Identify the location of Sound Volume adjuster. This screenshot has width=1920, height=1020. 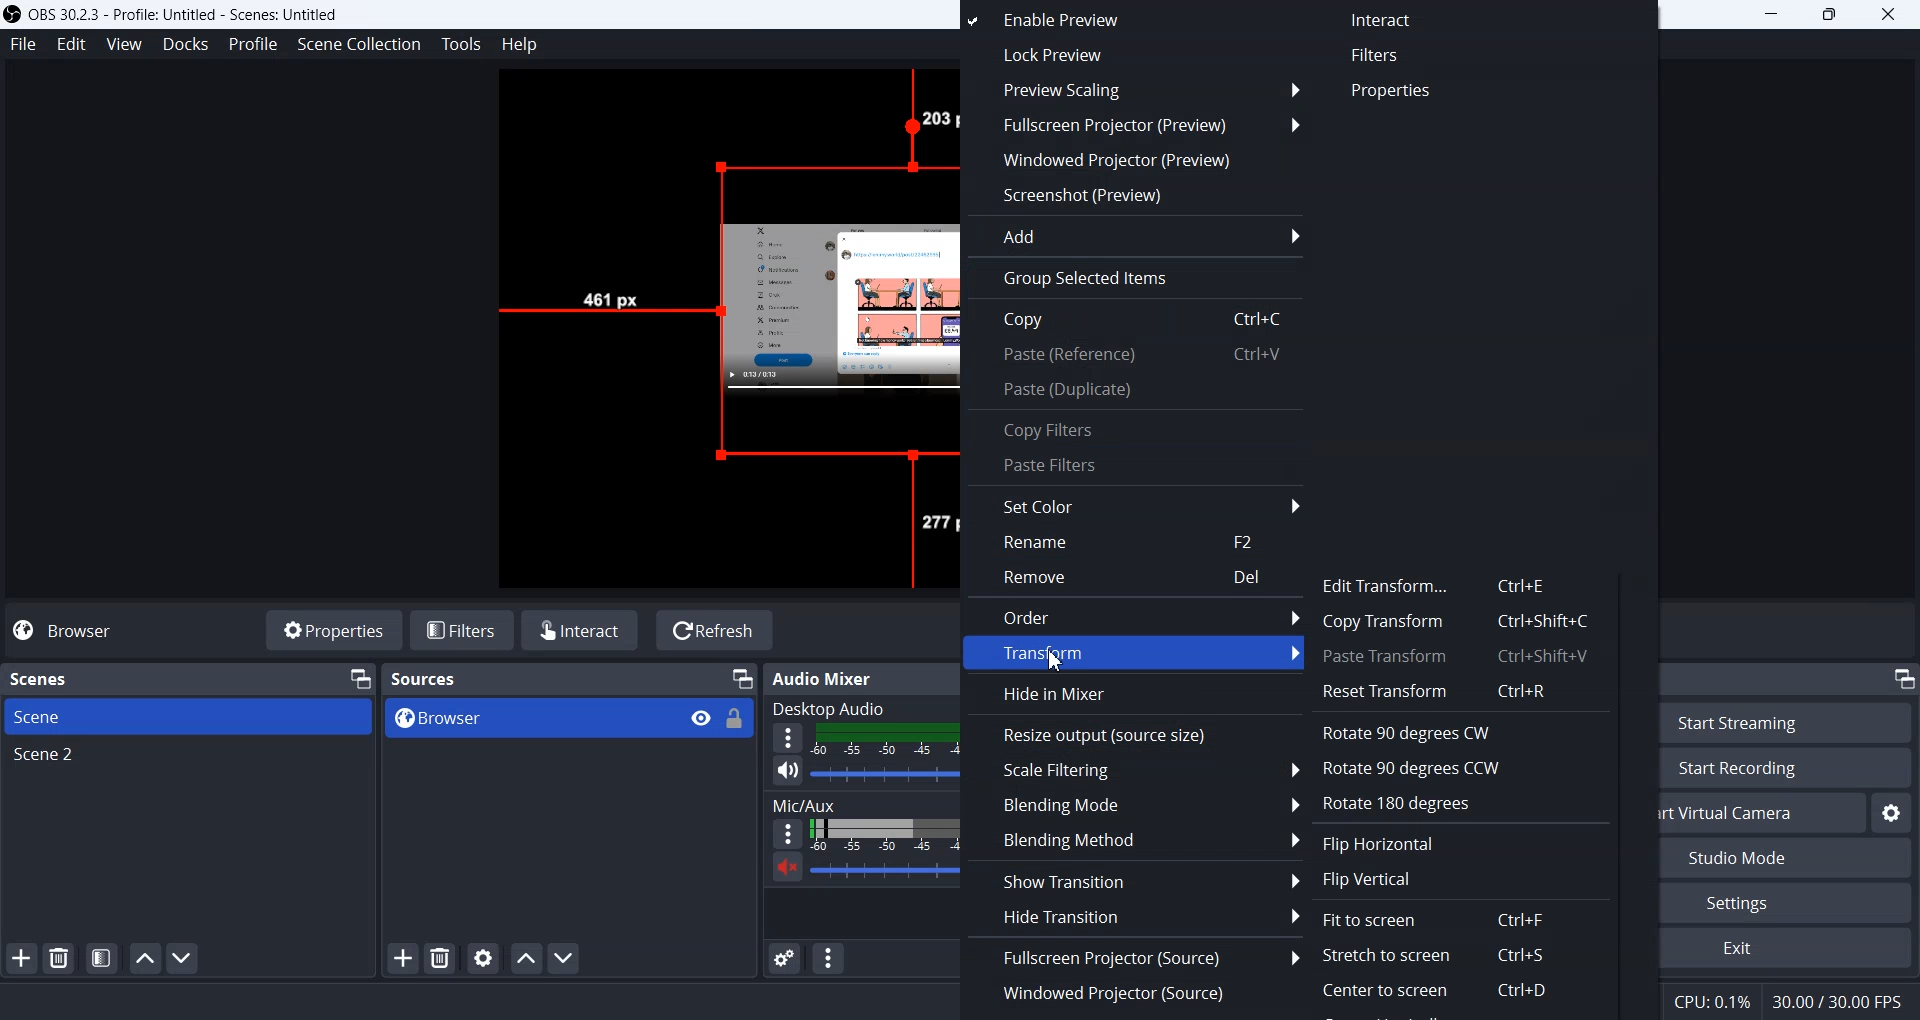
(887, 871).